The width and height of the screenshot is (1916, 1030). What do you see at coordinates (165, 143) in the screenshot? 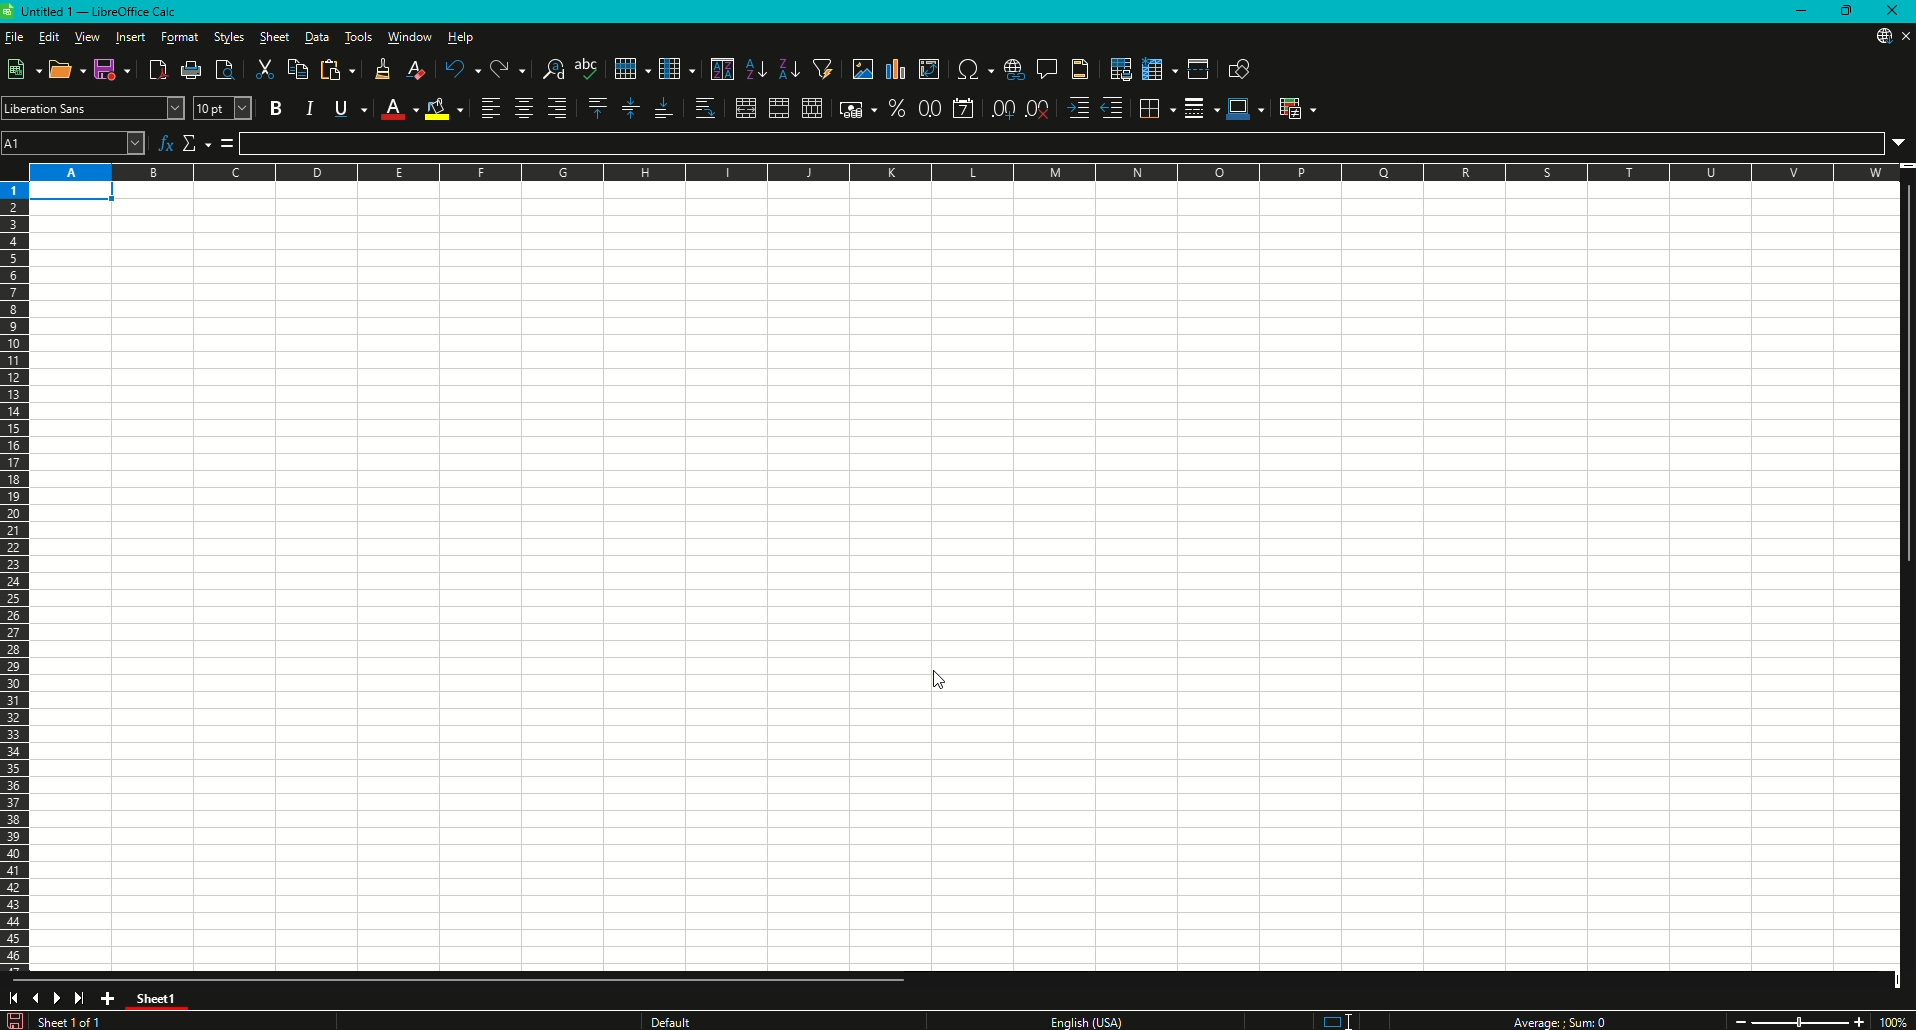
I see `Function Wizard` at bounding box center [165, 143].